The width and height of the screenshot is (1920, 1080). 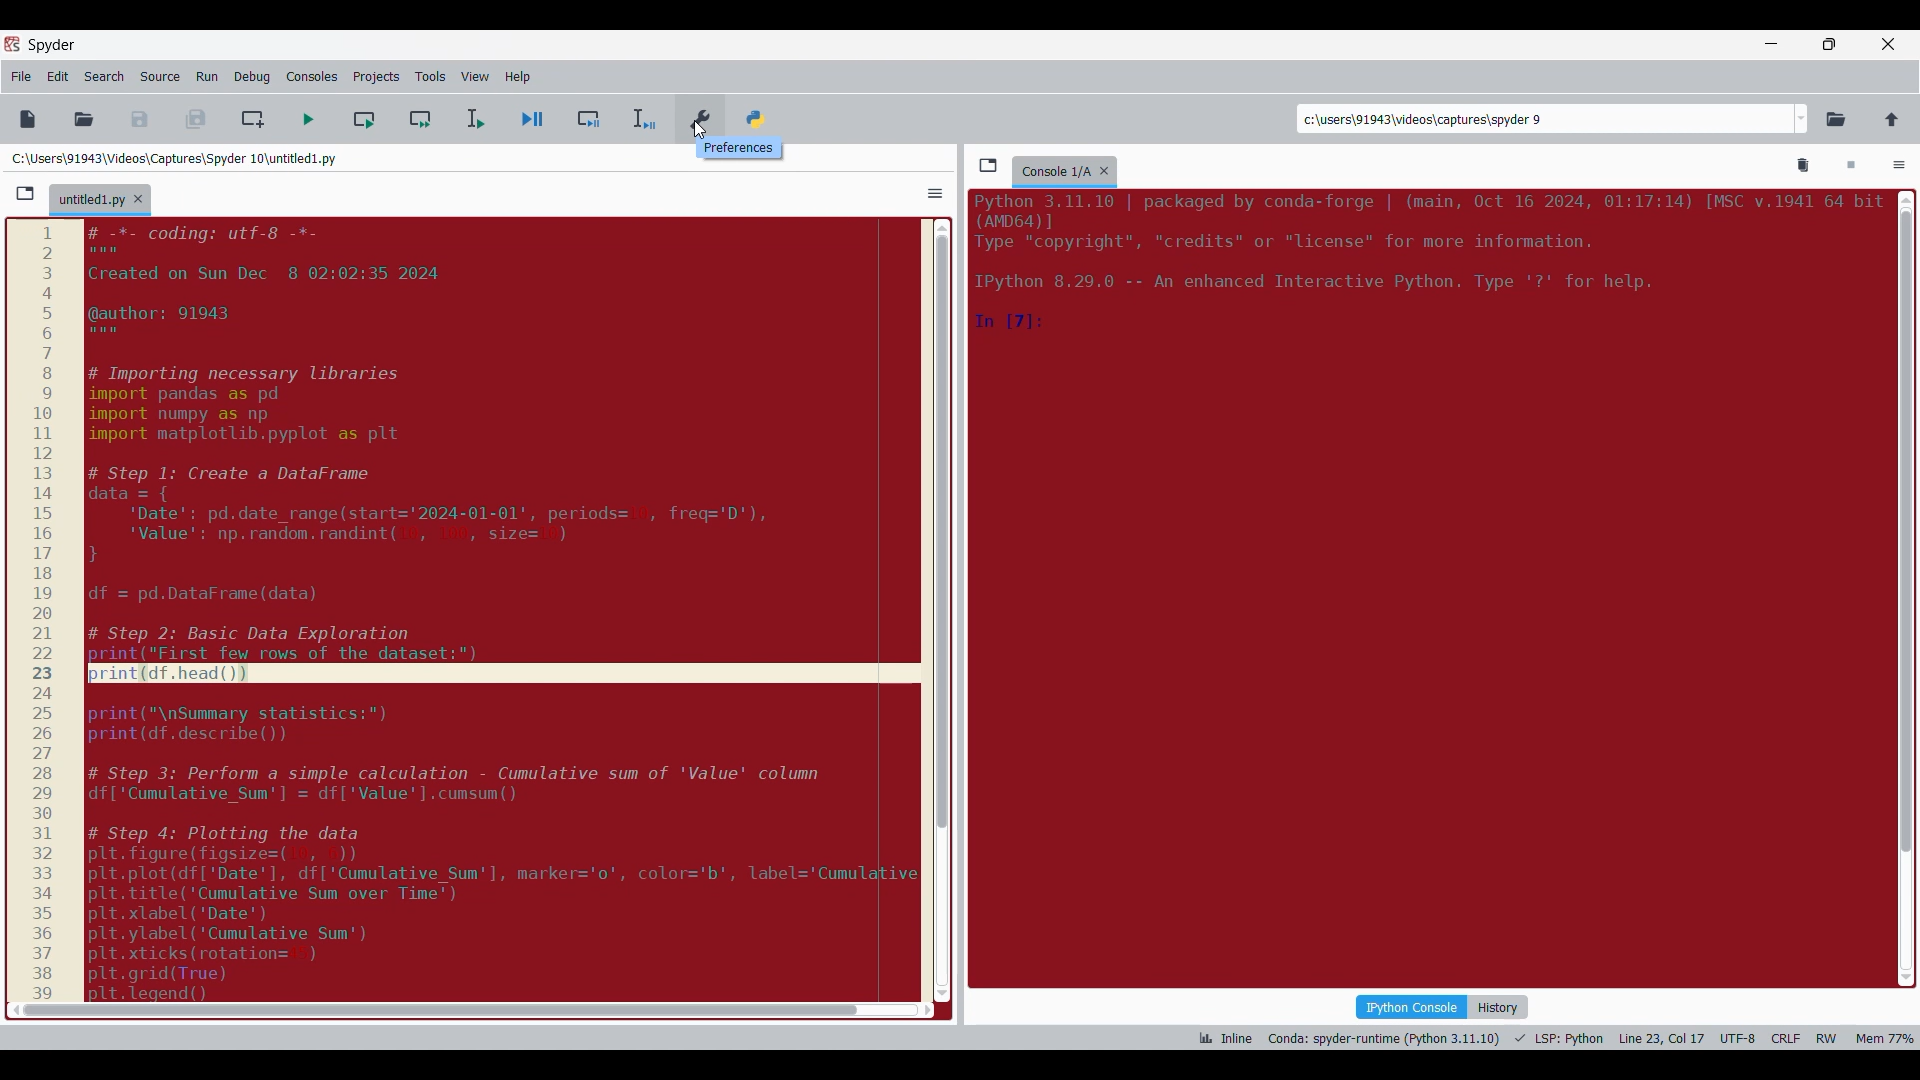 I want to click on Consoles menu, so click(x=312, y=77).